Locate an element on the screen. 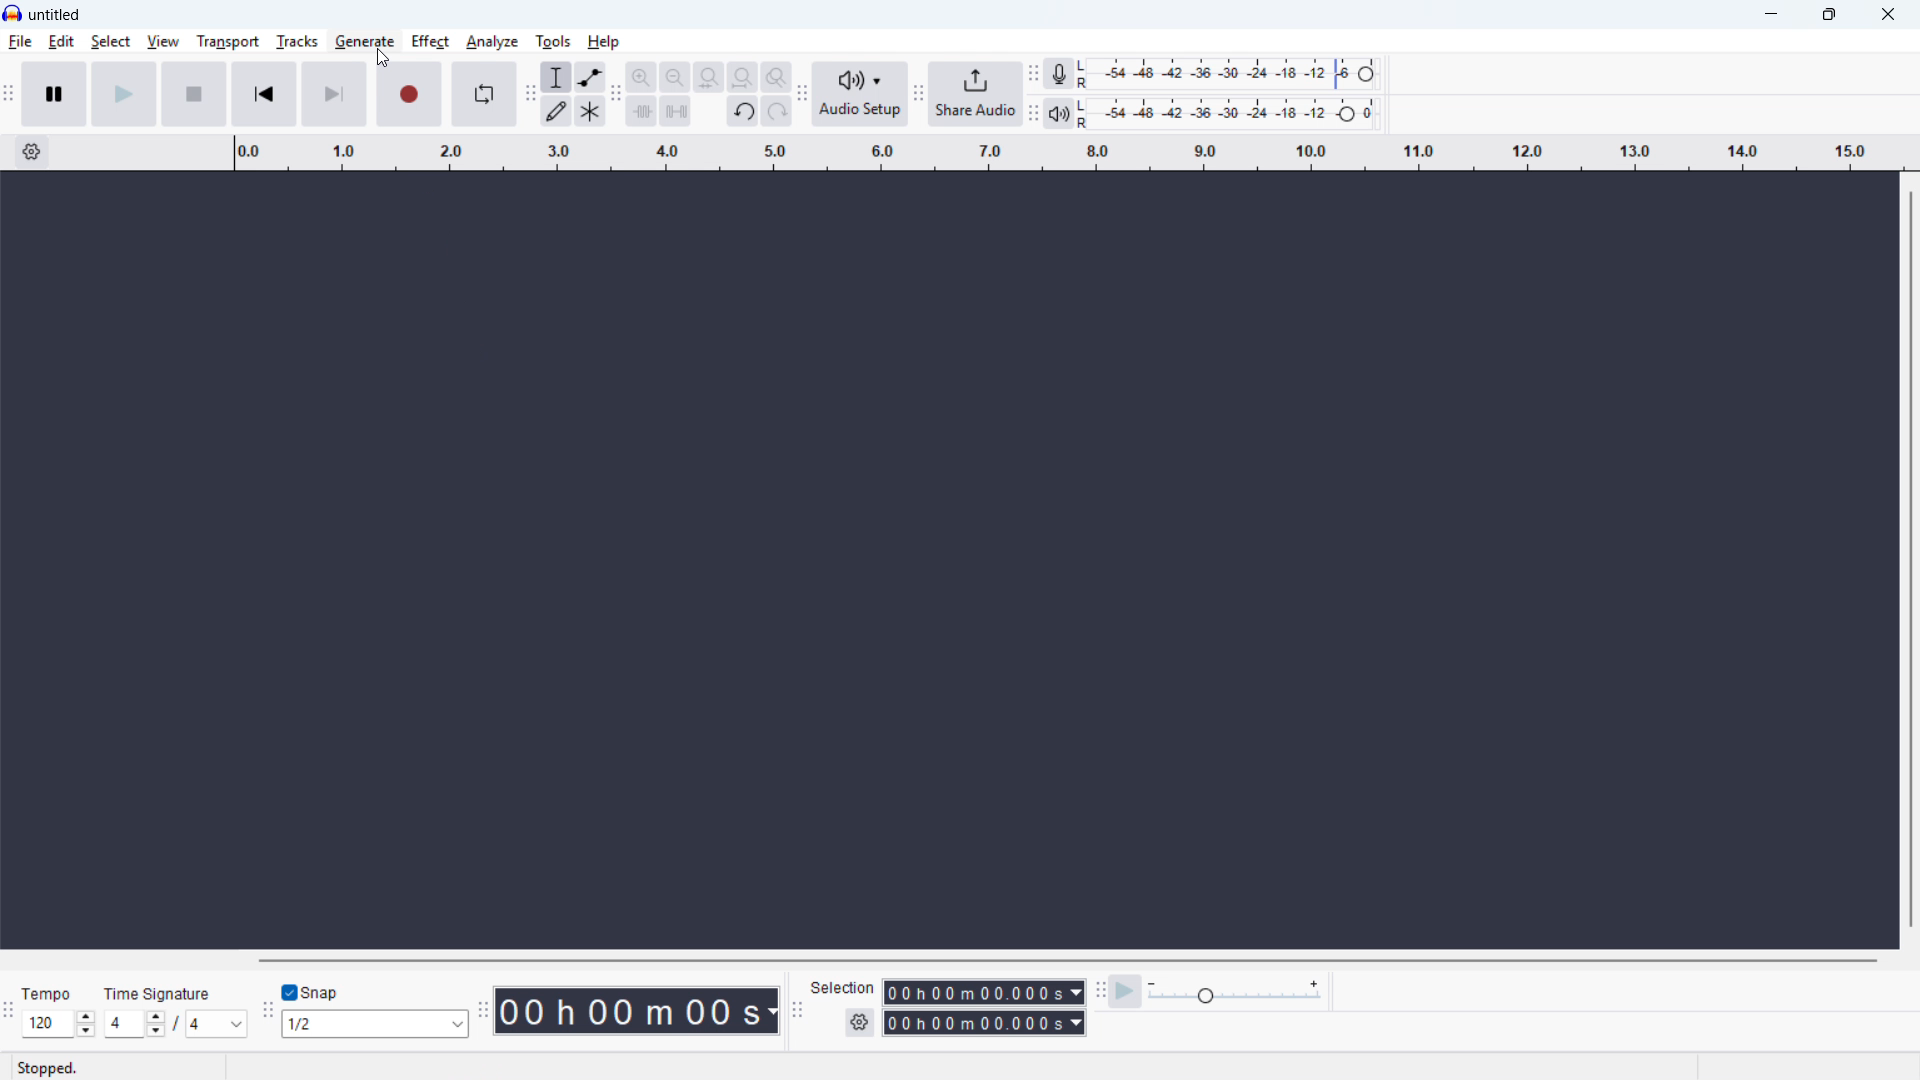 The height and width of the screenshot is (1080, 1920). stop  is located at coordinates (194, 94).